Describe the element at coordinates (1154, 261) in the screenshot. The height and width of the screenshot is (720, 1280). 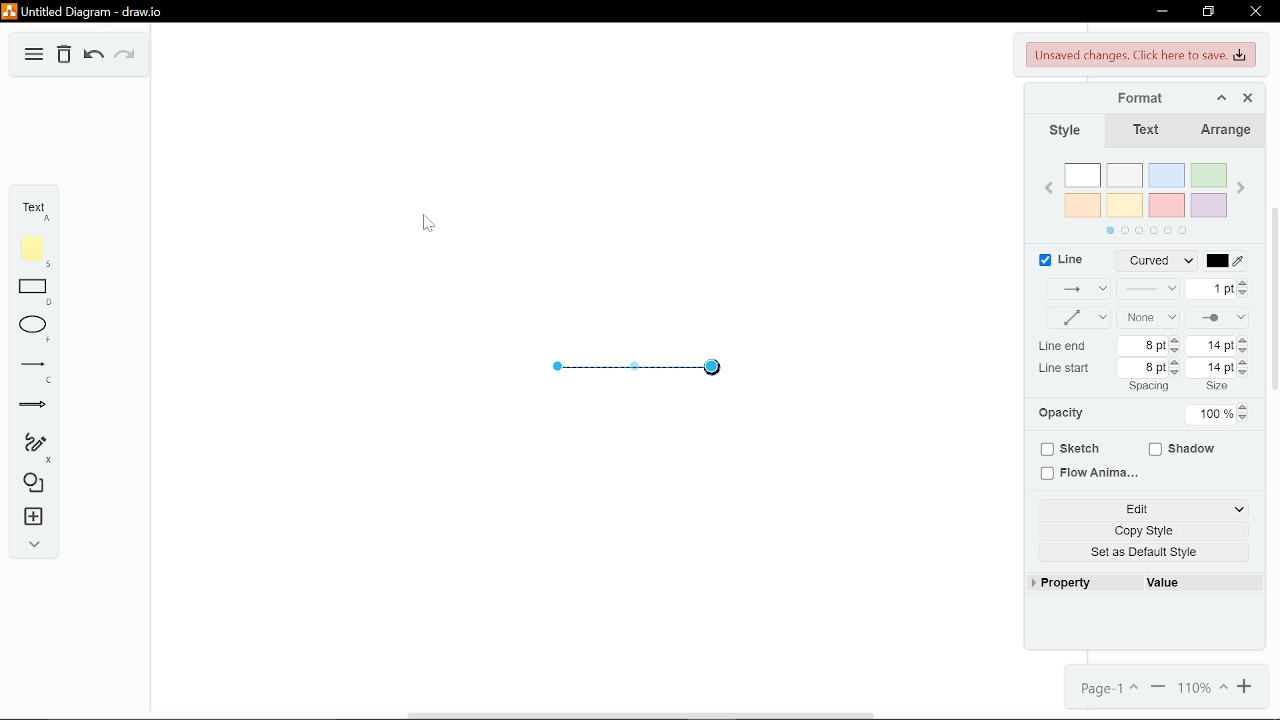
I see `Line style` at that location.